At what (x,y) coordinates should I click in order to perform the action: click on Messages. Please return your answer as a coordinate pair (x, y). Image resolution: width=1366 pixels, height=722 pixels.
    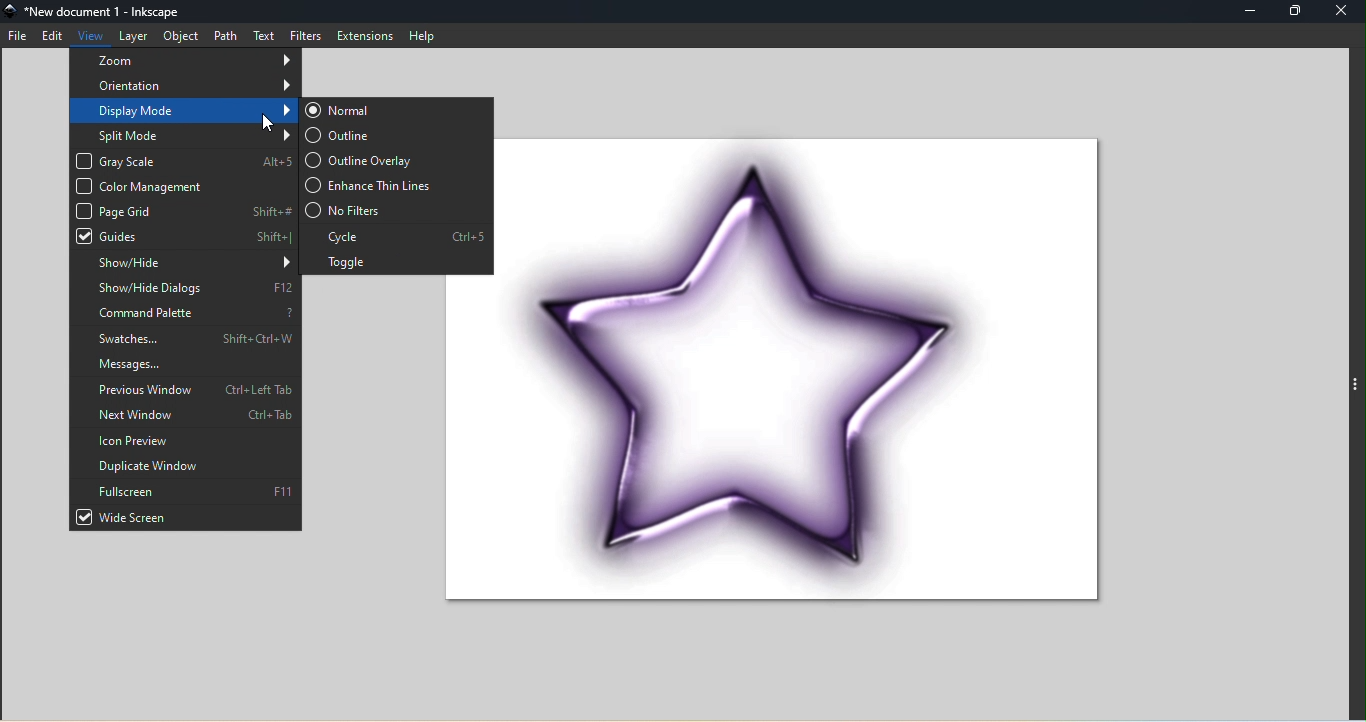
    Looking at the image, I should click on (185, 362).